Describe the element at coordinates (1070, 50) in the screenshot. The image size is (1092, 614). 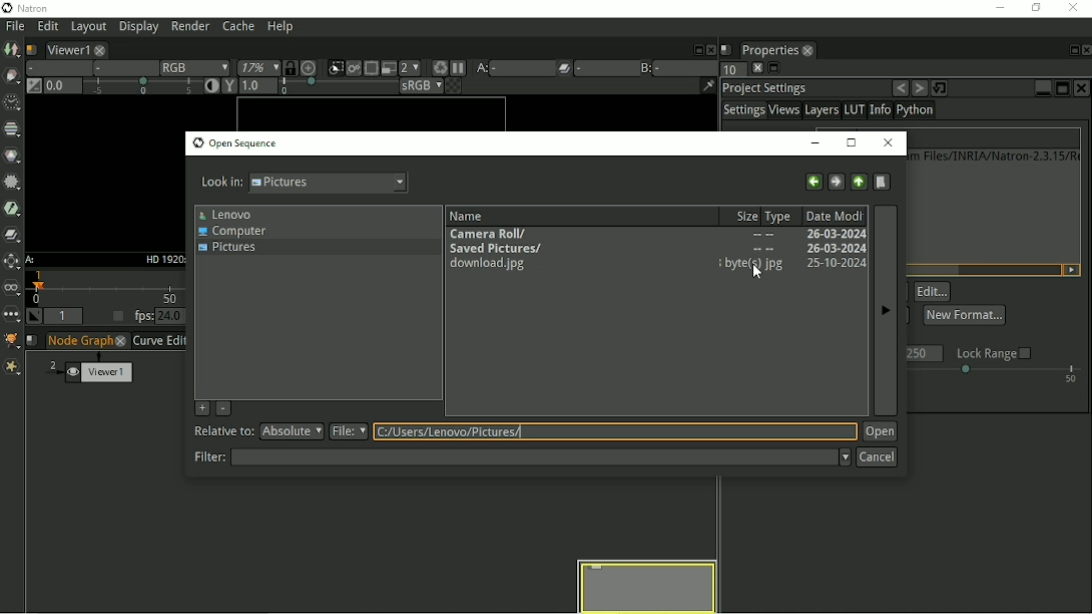
I see `Float pane` at that location.